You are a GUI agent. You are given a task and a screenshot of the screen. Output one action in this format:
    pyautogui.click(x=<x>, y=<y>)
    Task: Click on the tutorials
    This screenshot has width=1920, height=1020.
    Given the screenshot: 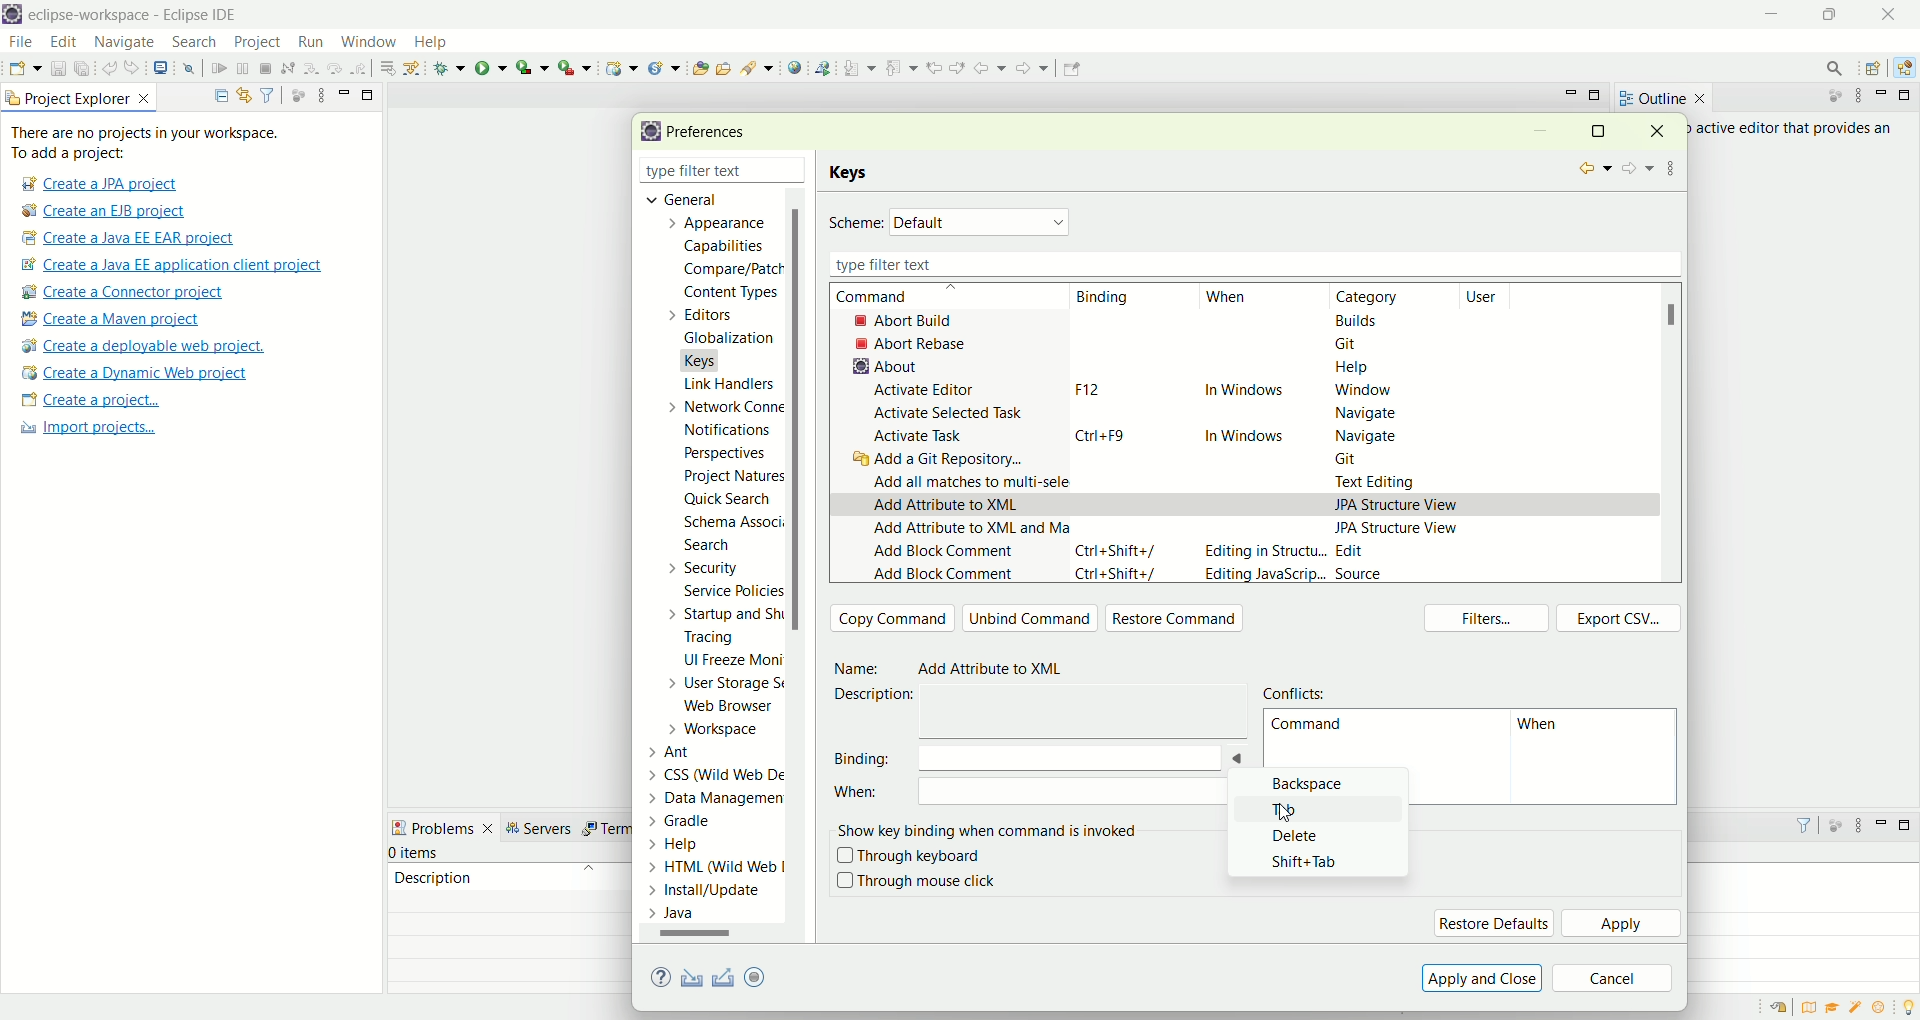 What is the action you would take?
    pyautogui.click(x=1832, y=1008)
    